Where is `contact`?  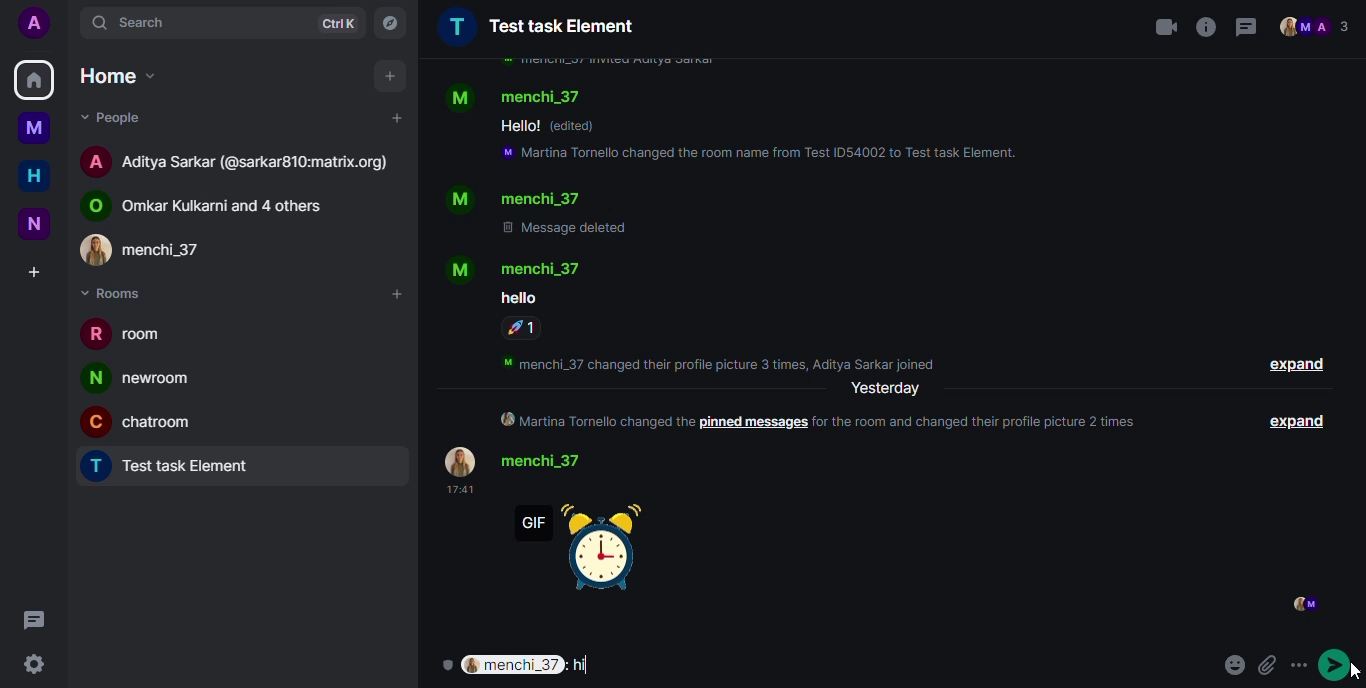 contact is located at coordinates (518, 96).